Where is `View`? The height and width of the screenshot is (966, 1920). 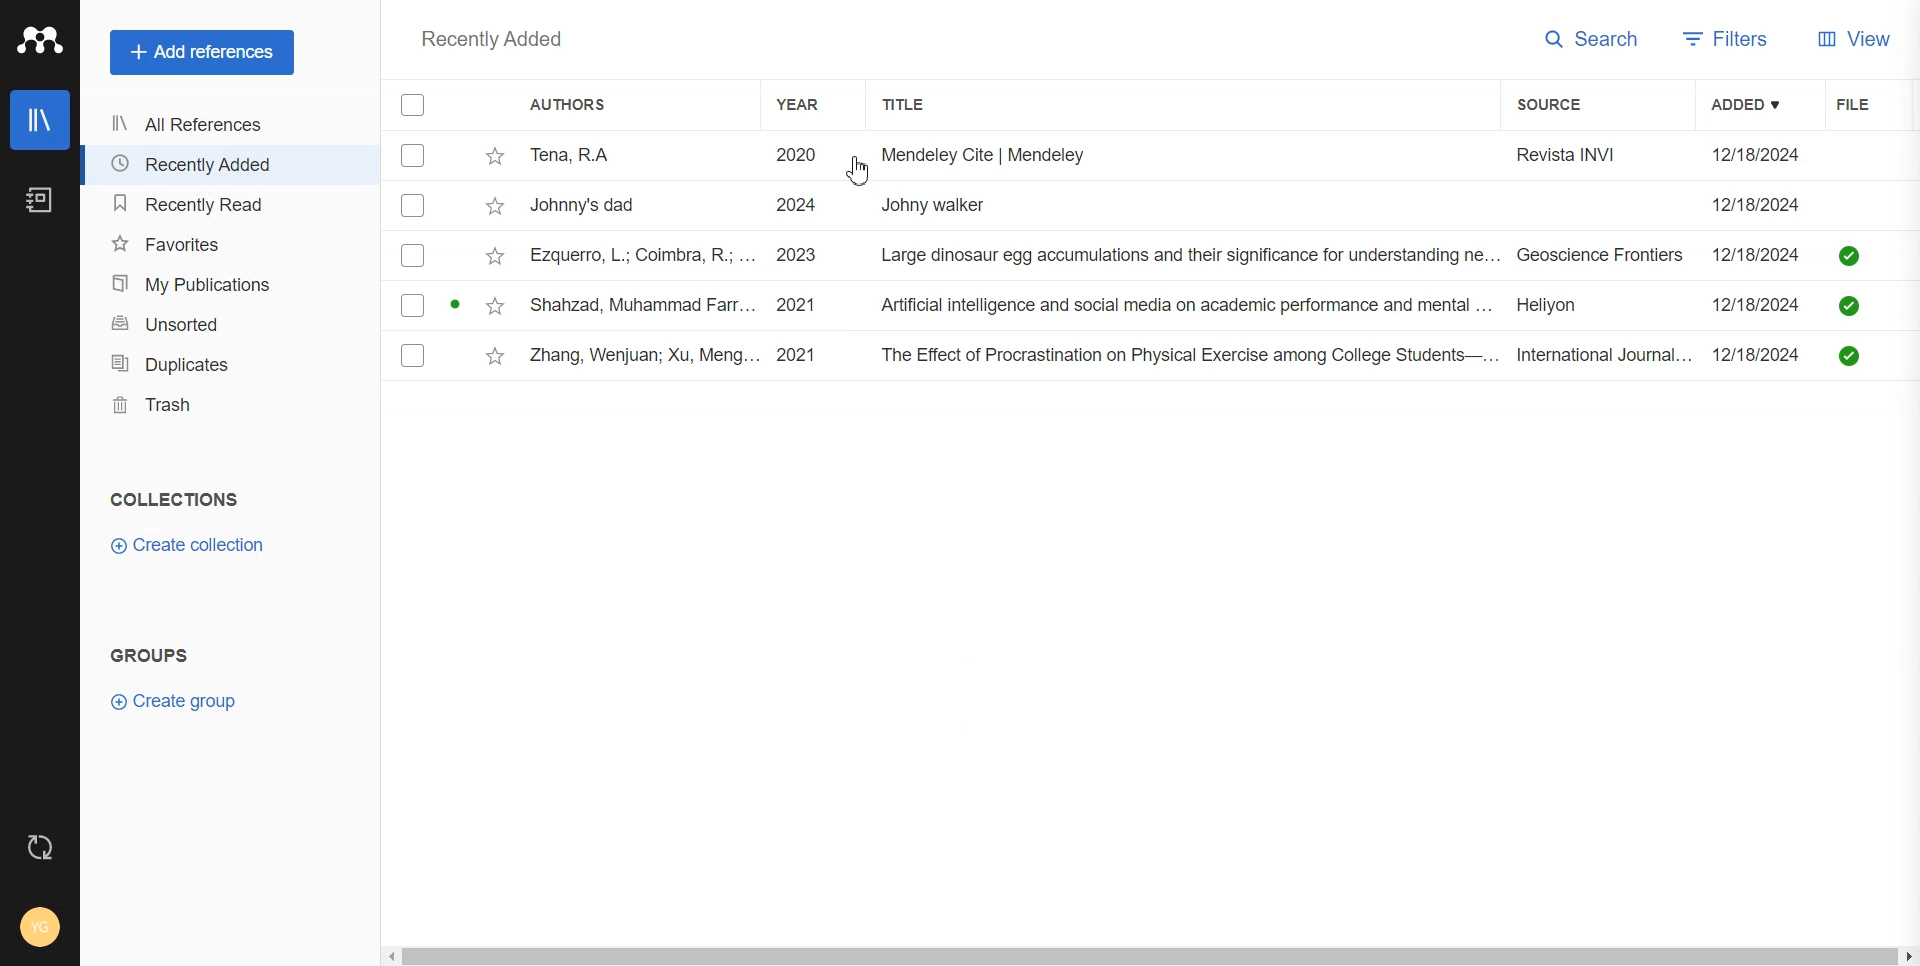
View is located at coordinates (1856, 41).